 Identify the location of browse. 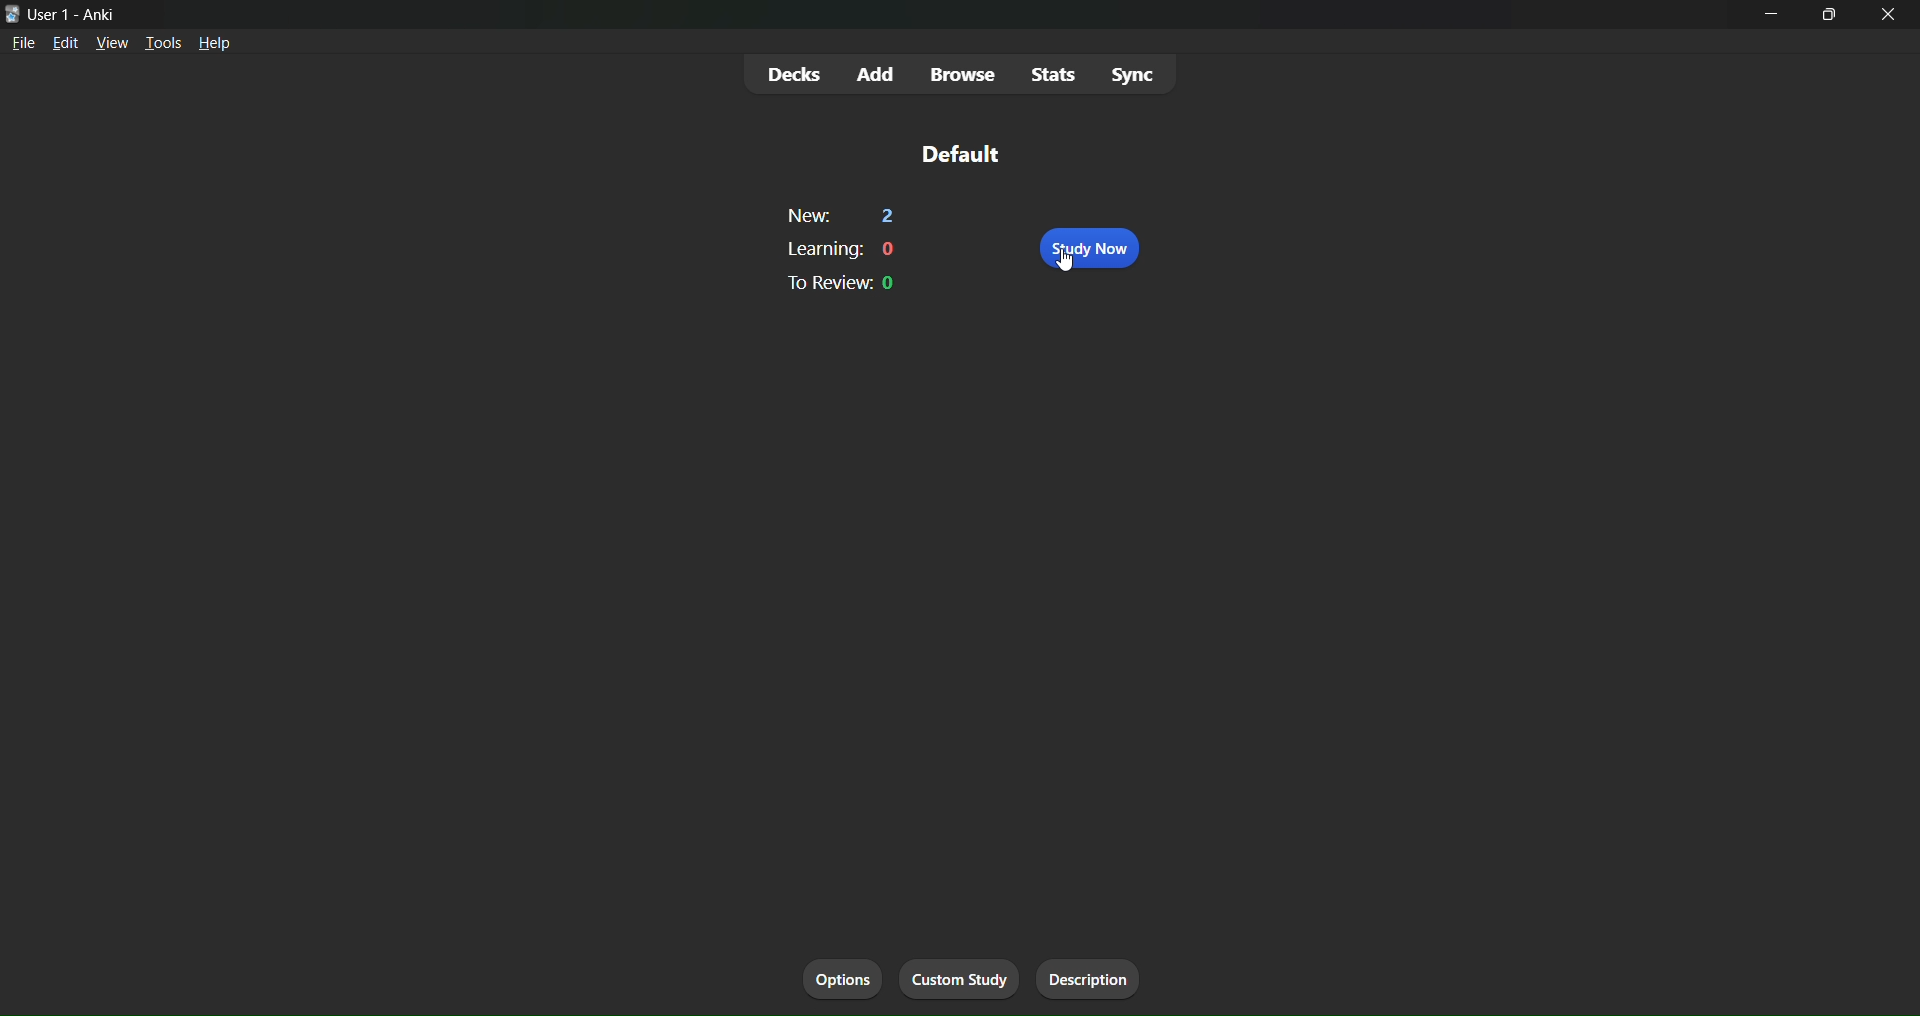
(964, 76).